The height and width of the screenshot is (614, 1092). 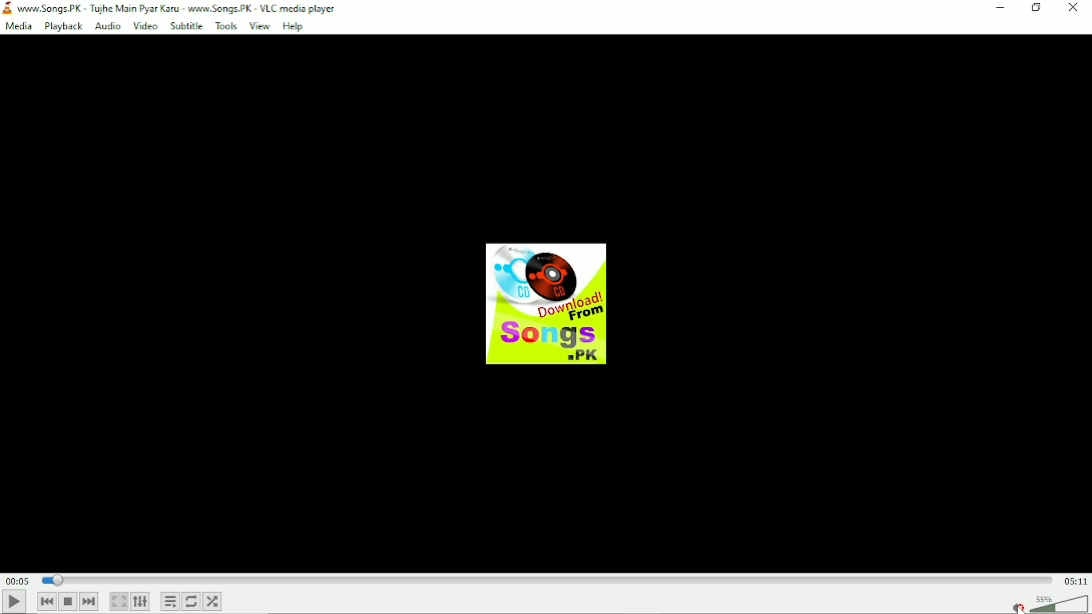 I want to click on Random, so click(x=212, y=602).